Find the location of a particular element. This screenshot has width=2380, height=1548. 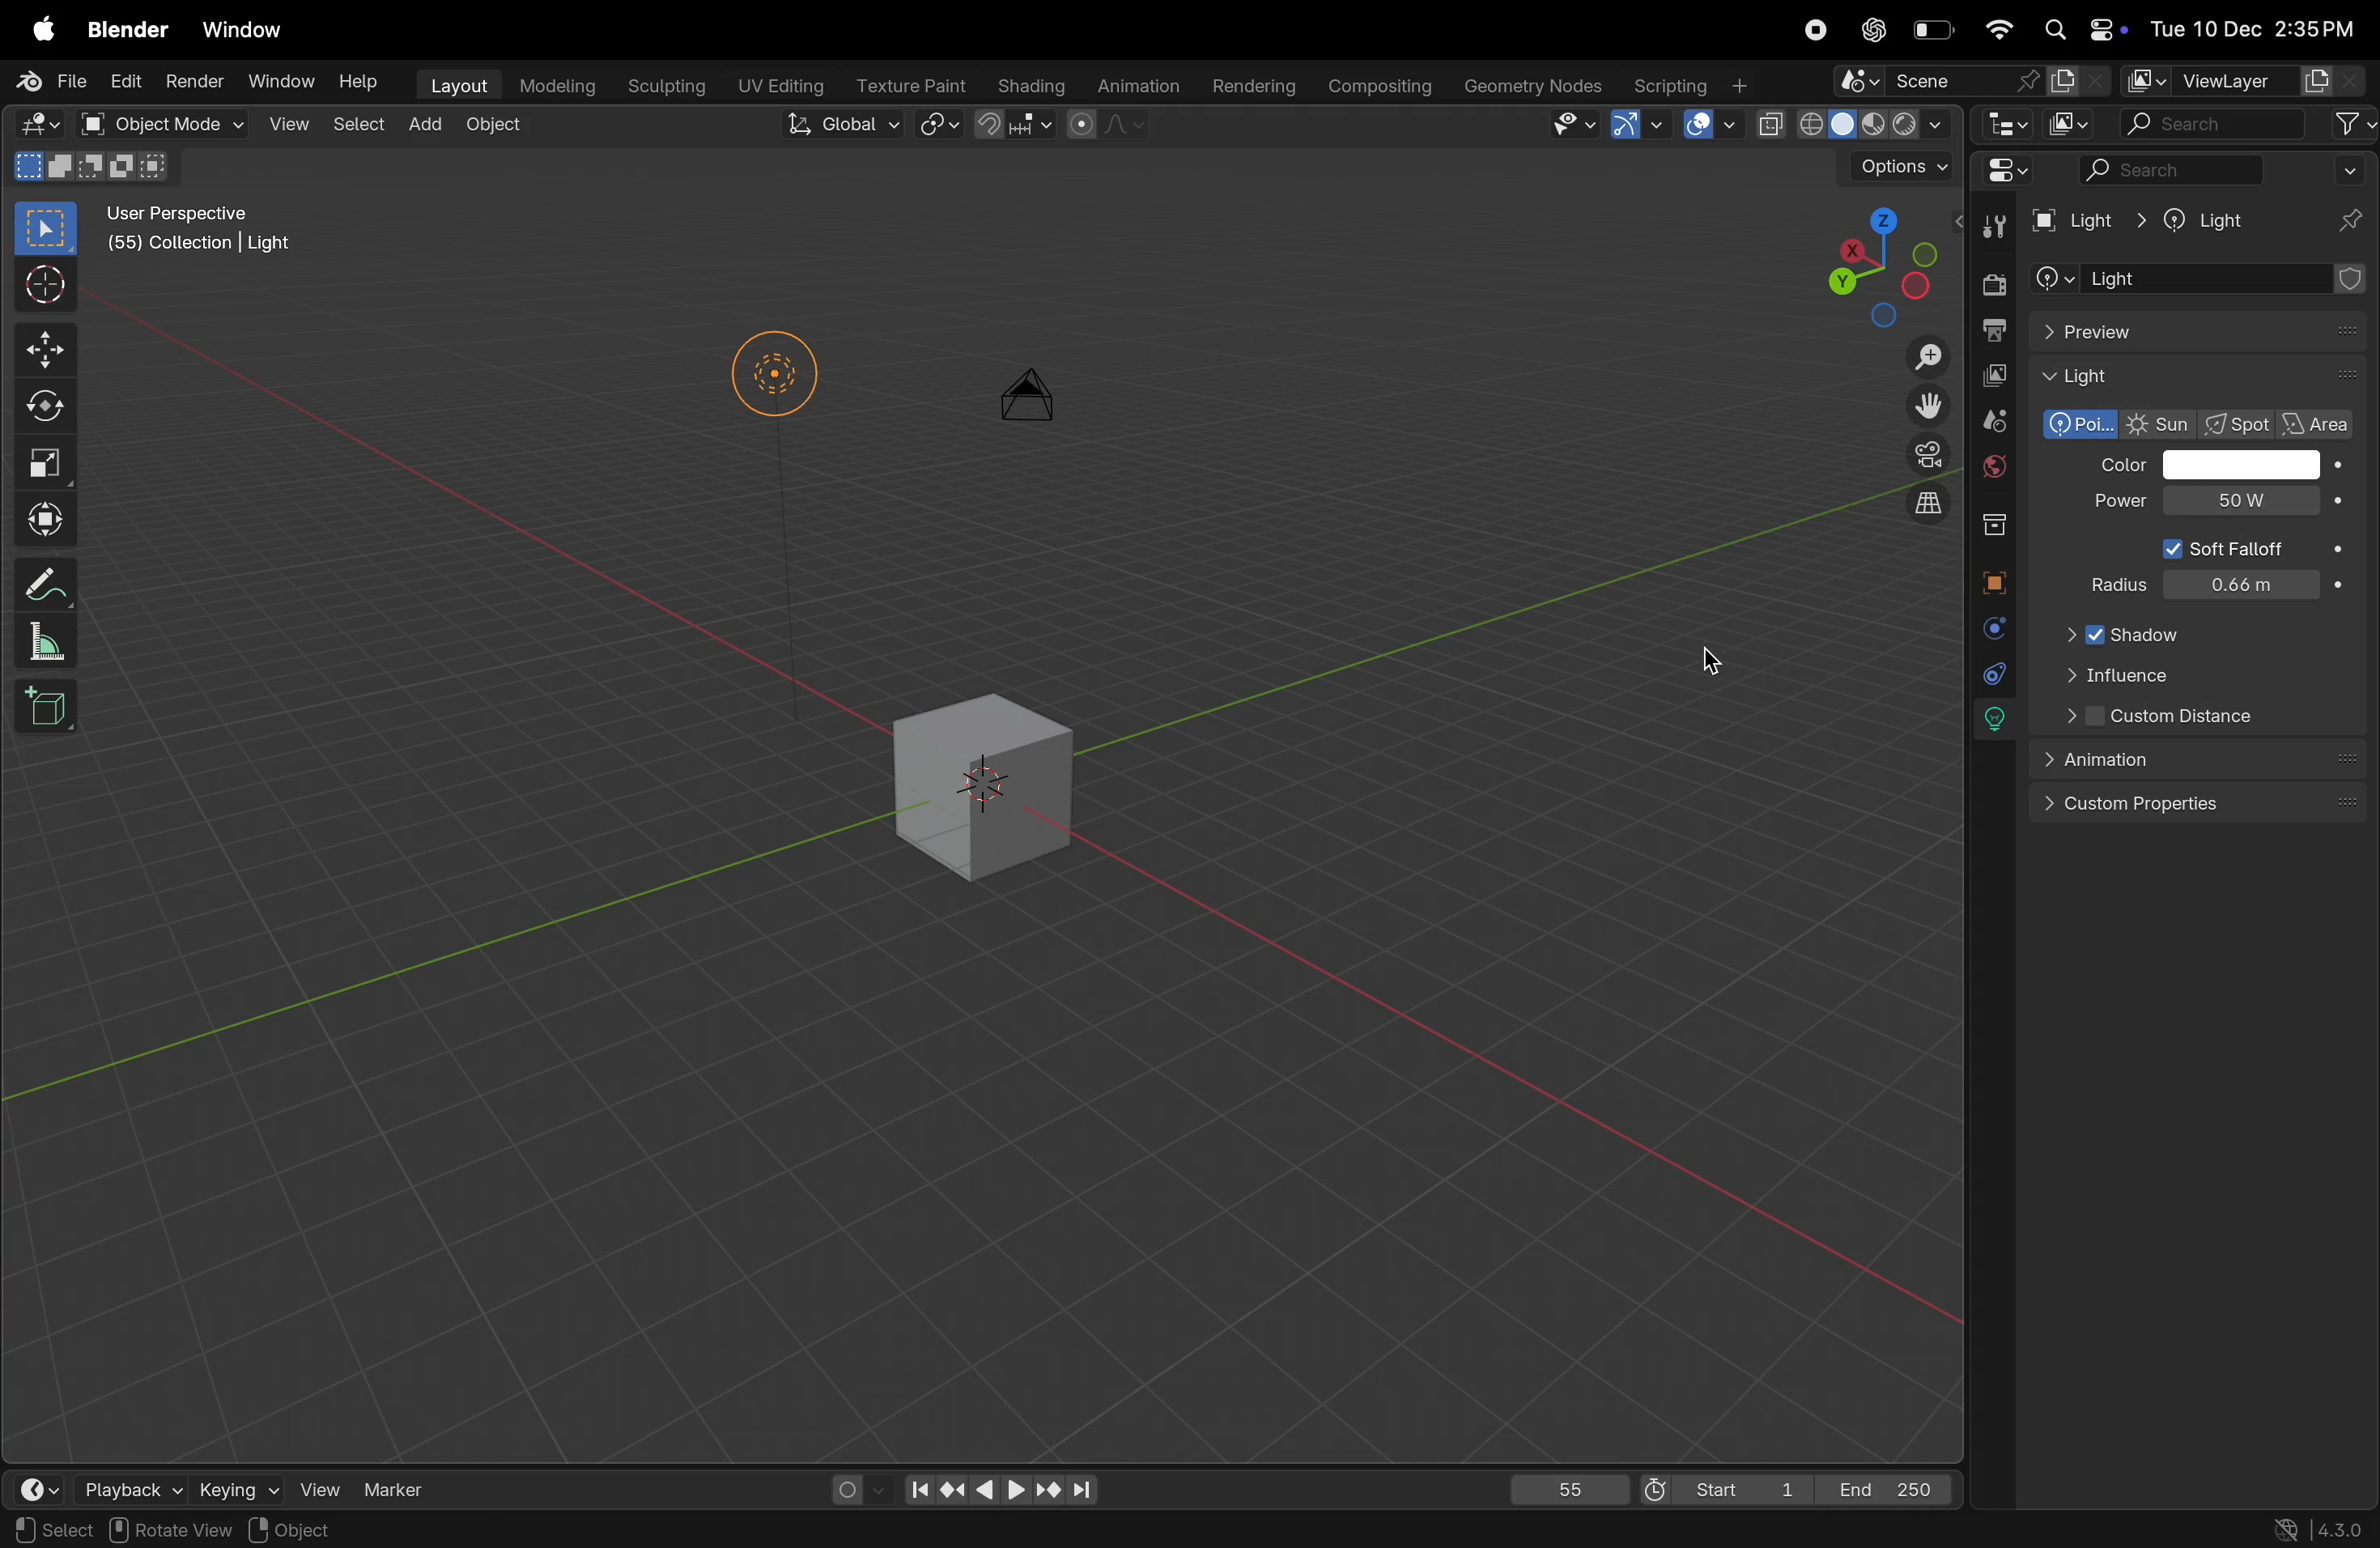

window is located at coordinates (247, 29).